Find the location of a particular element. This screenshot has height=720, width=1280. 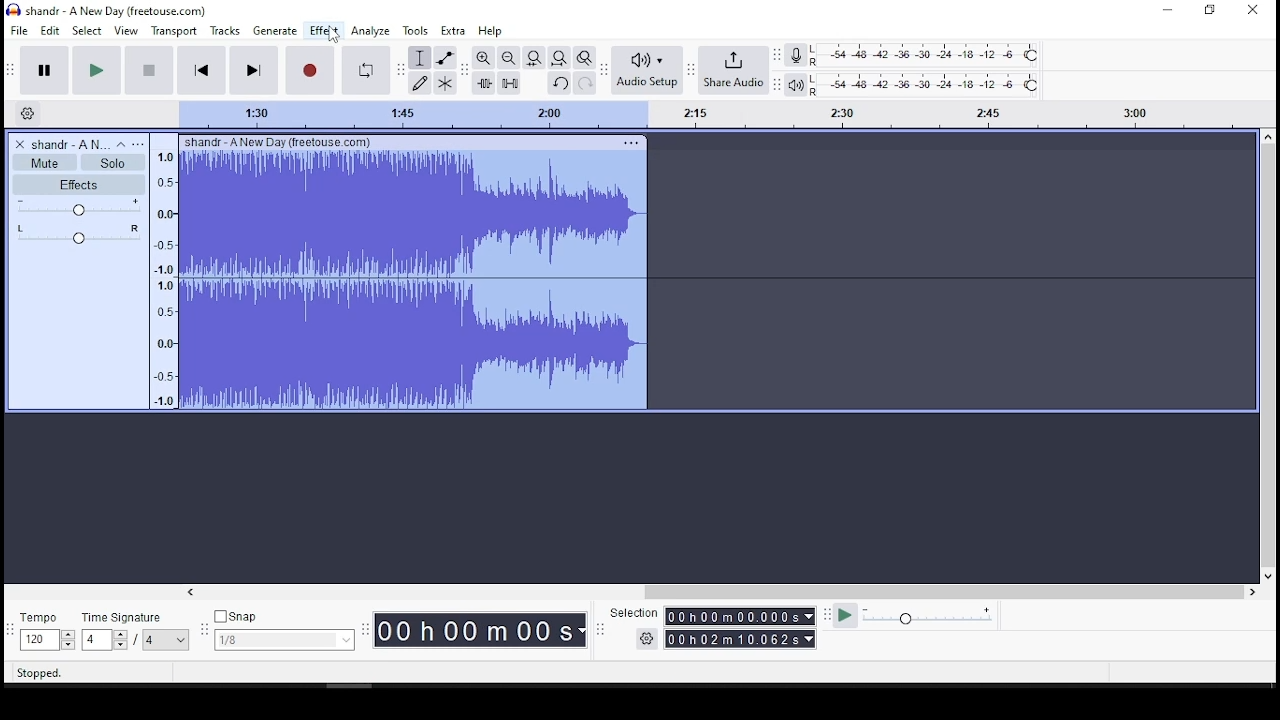

pan is located at coordinates (79, 234).